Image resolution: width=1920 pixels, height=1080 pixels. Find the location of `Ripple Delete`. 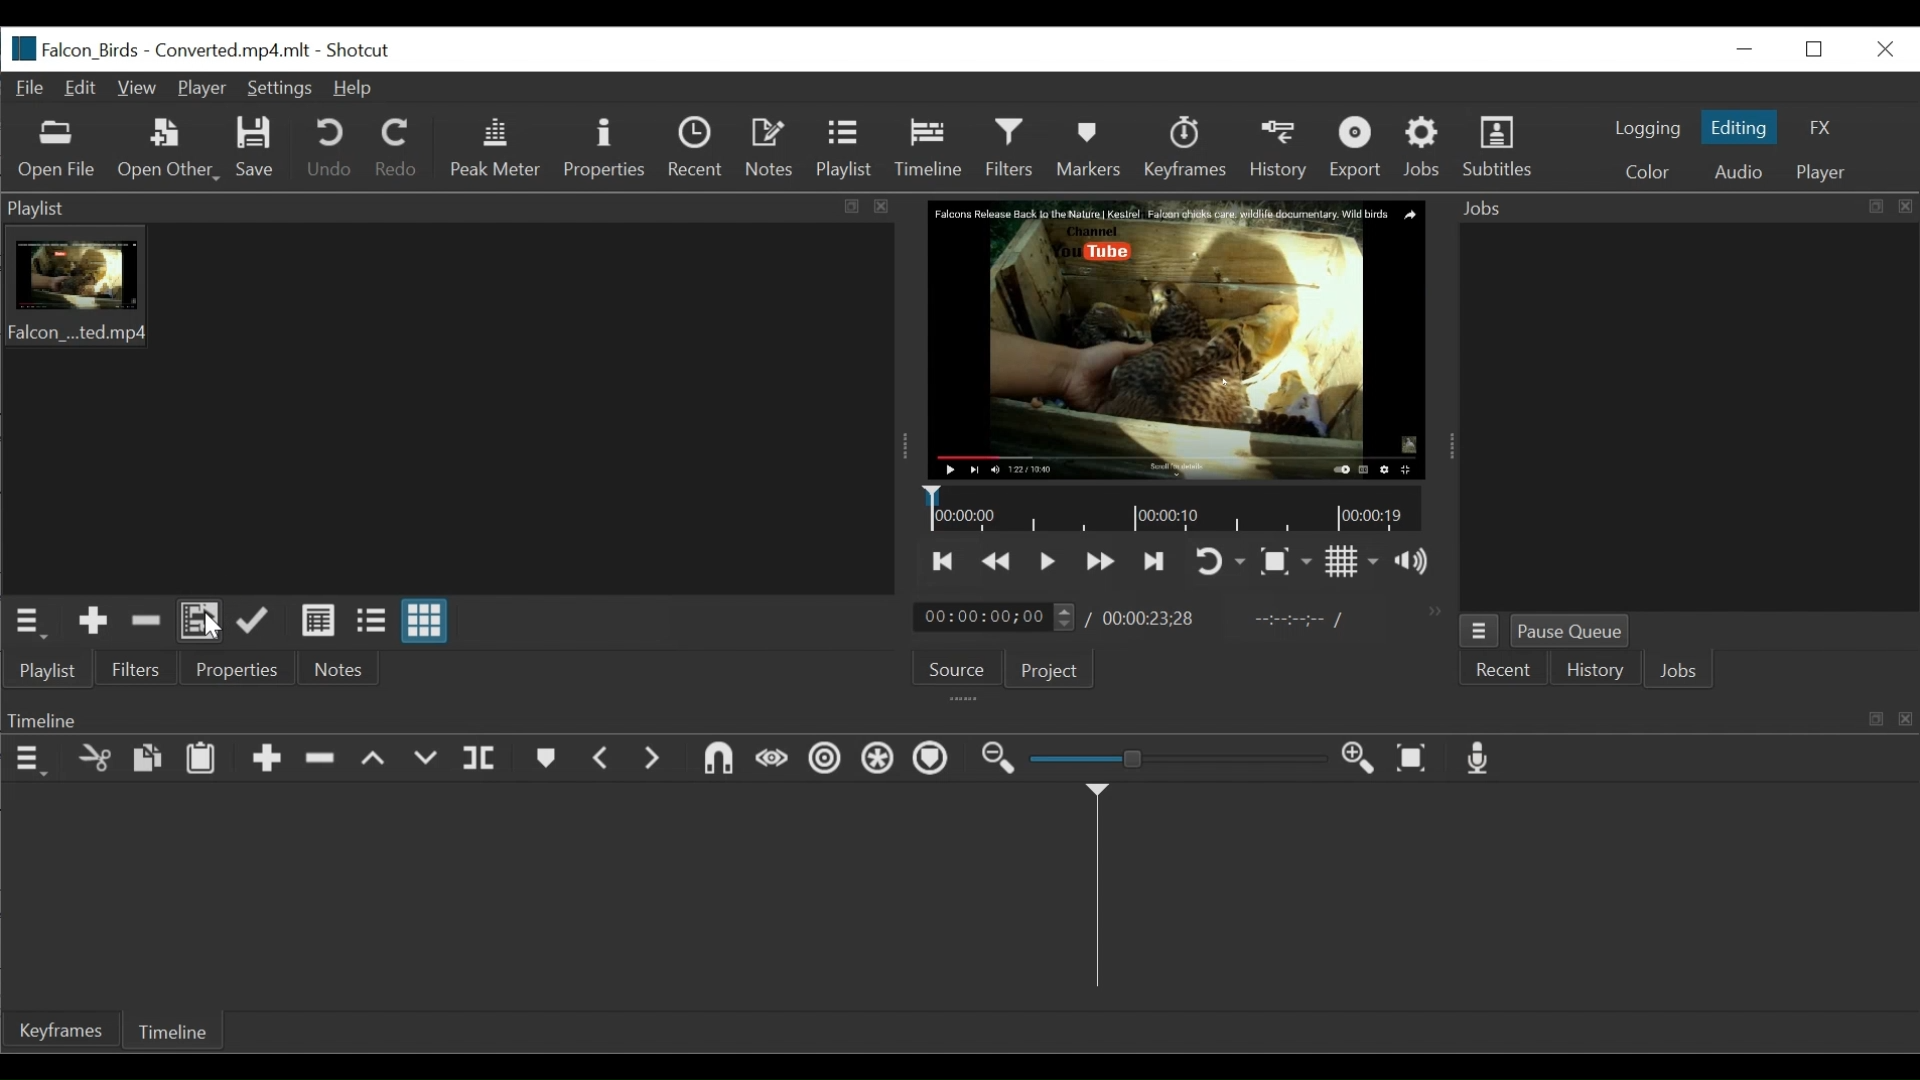

Ripple Delete is located at coordinates (323, 763).